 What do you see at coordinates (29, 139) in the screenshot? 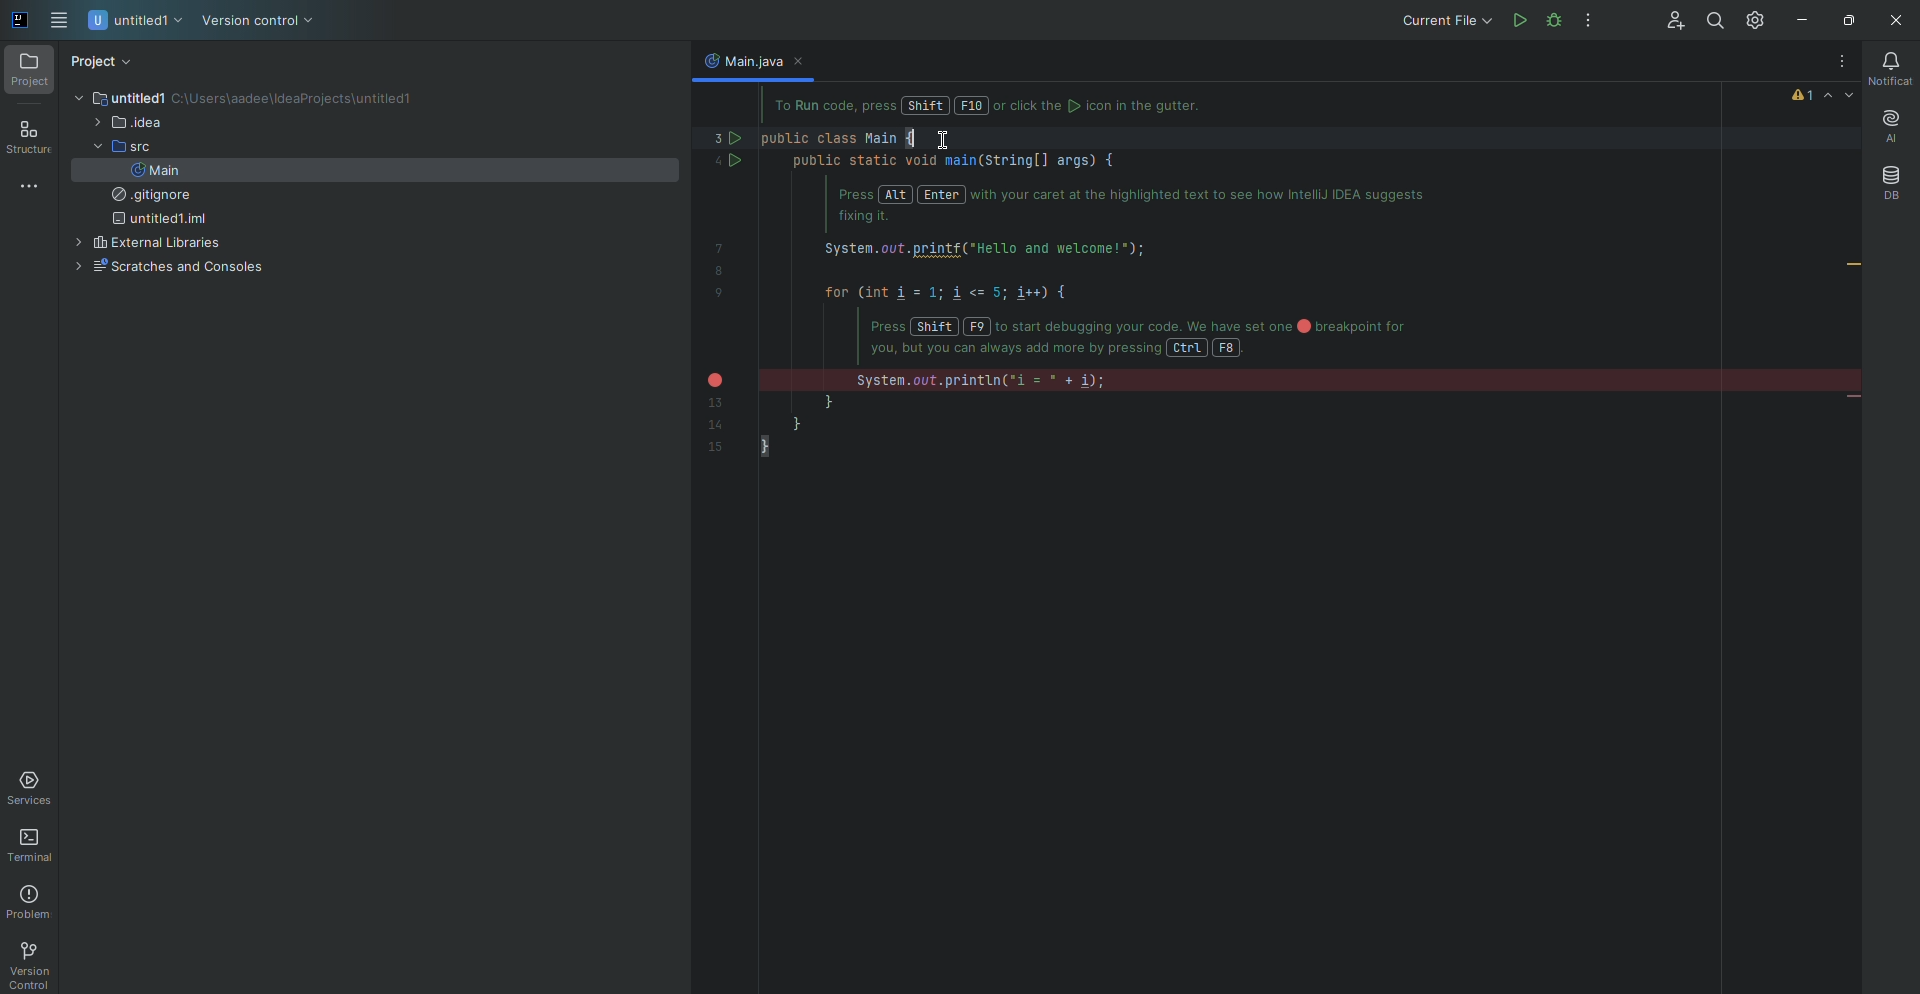
I see `Structure` at bounding box center [29, 139].